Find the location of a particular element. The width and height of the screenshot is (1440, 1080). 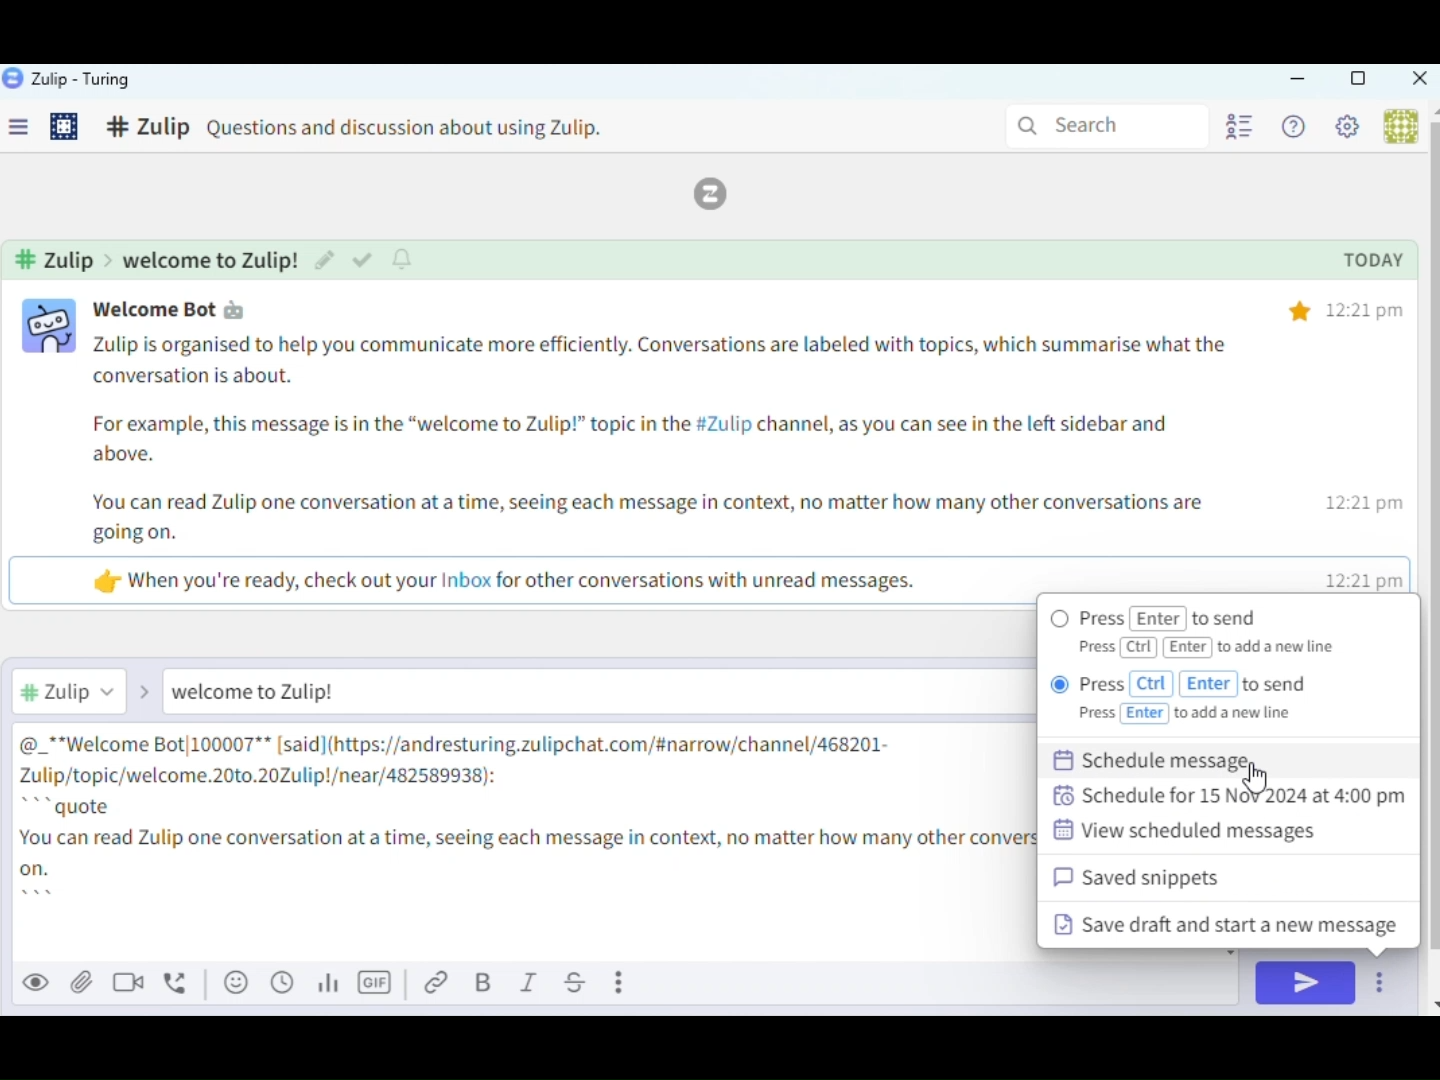

Underline is located at coordinates (577, 983).